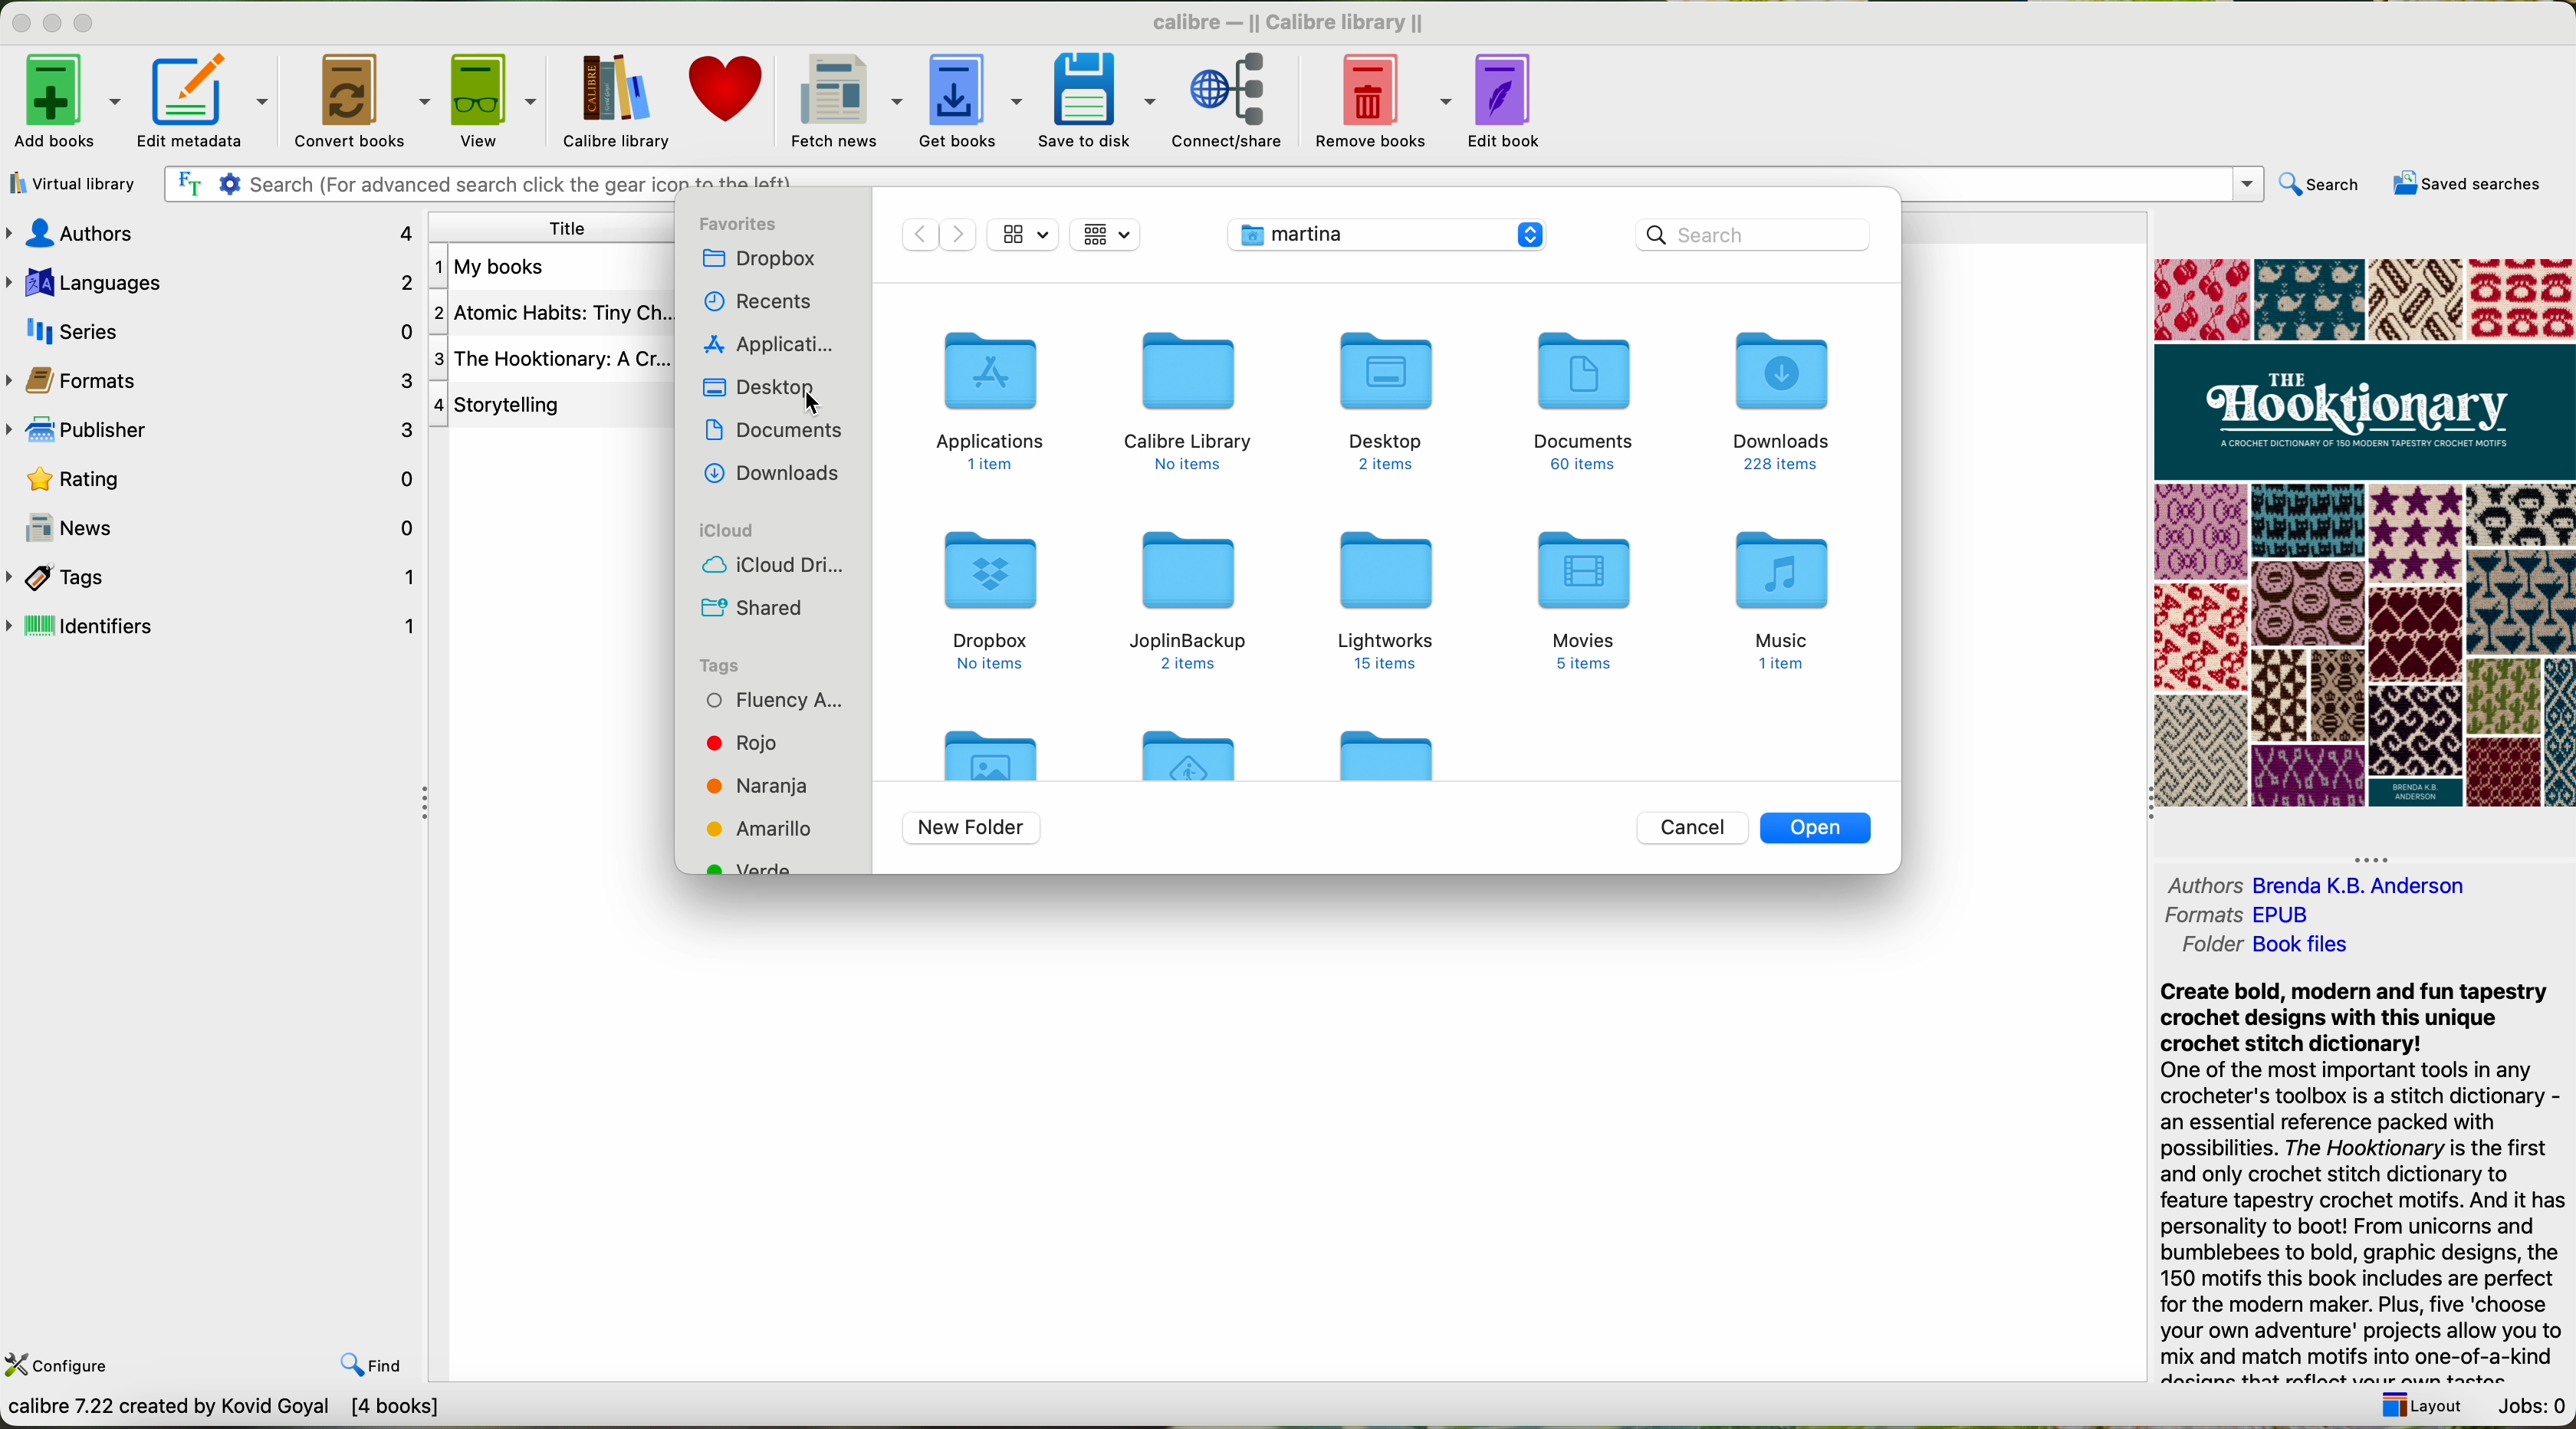 The height and width of the screenshot is (1429, 2576). What do you see at coordinates (66, 102) in the screenshot?
I see `add books` at bounding box center [66, 102].